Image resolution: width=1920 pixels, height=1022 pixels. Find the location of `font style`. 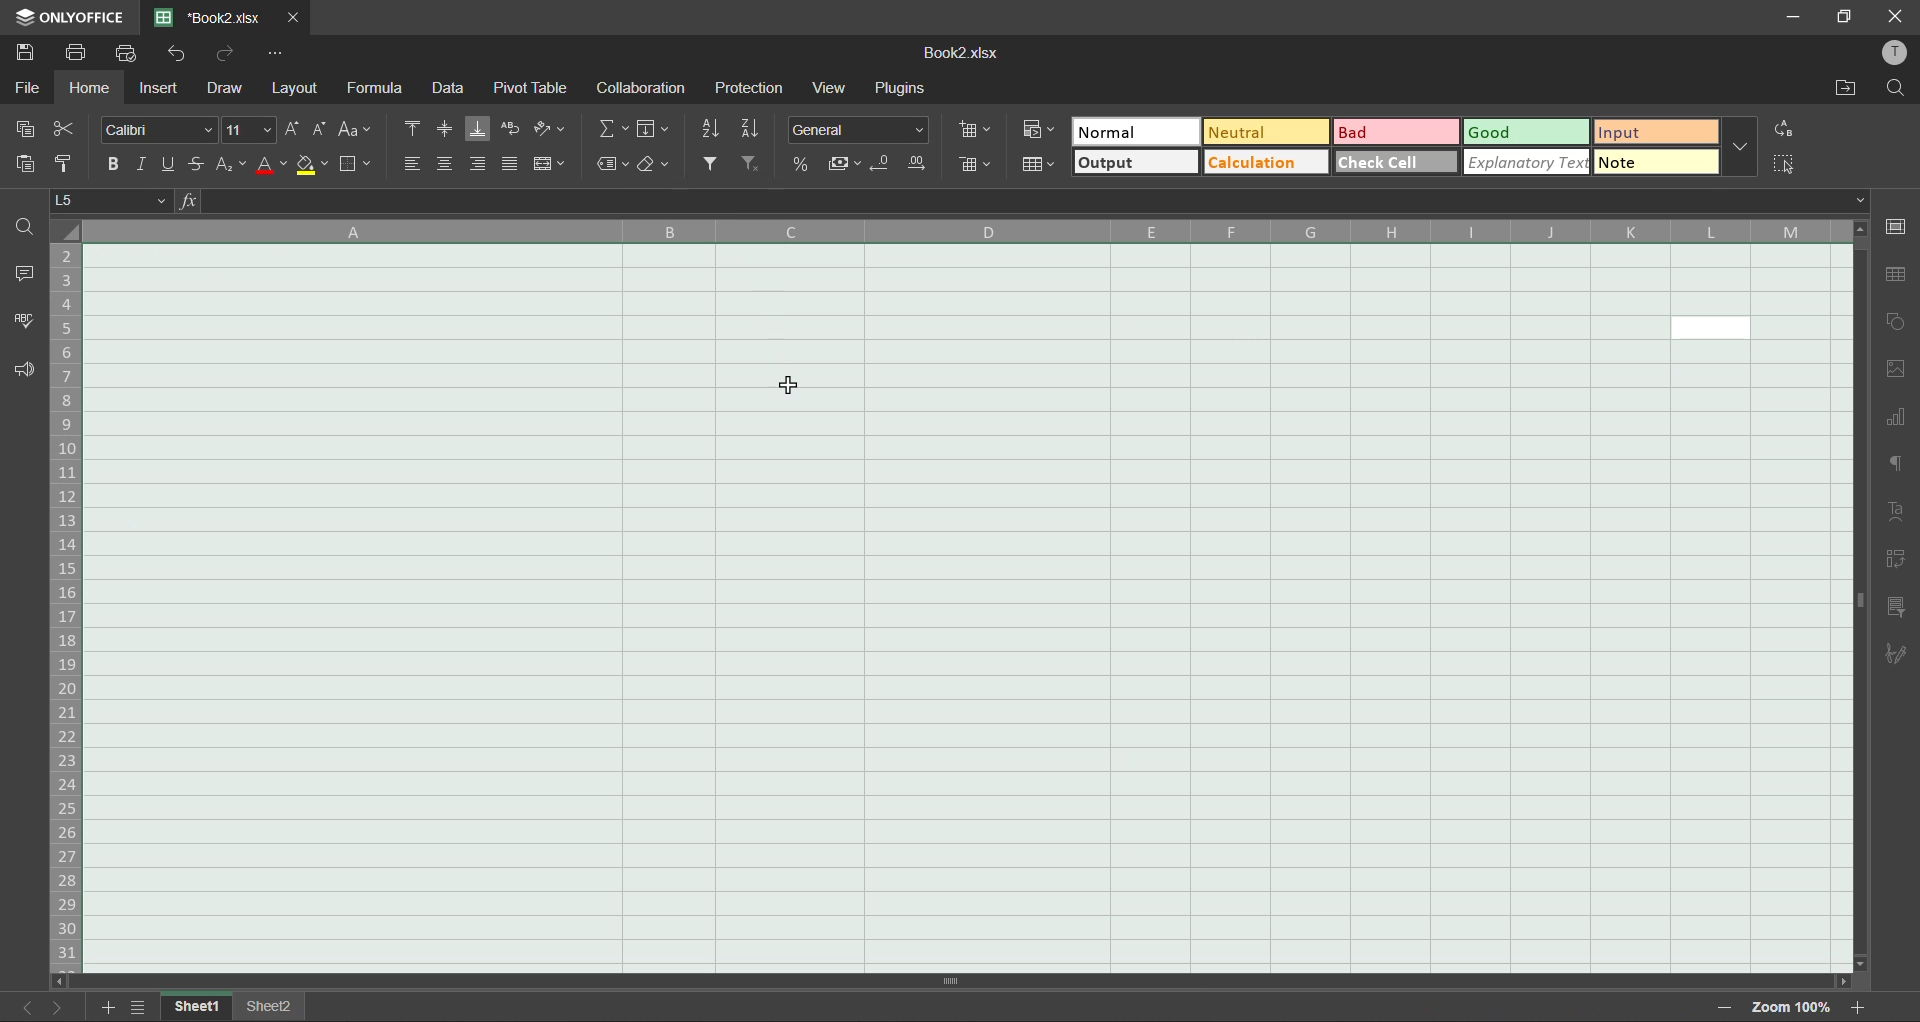

font style is located at coordinates (150, 129).